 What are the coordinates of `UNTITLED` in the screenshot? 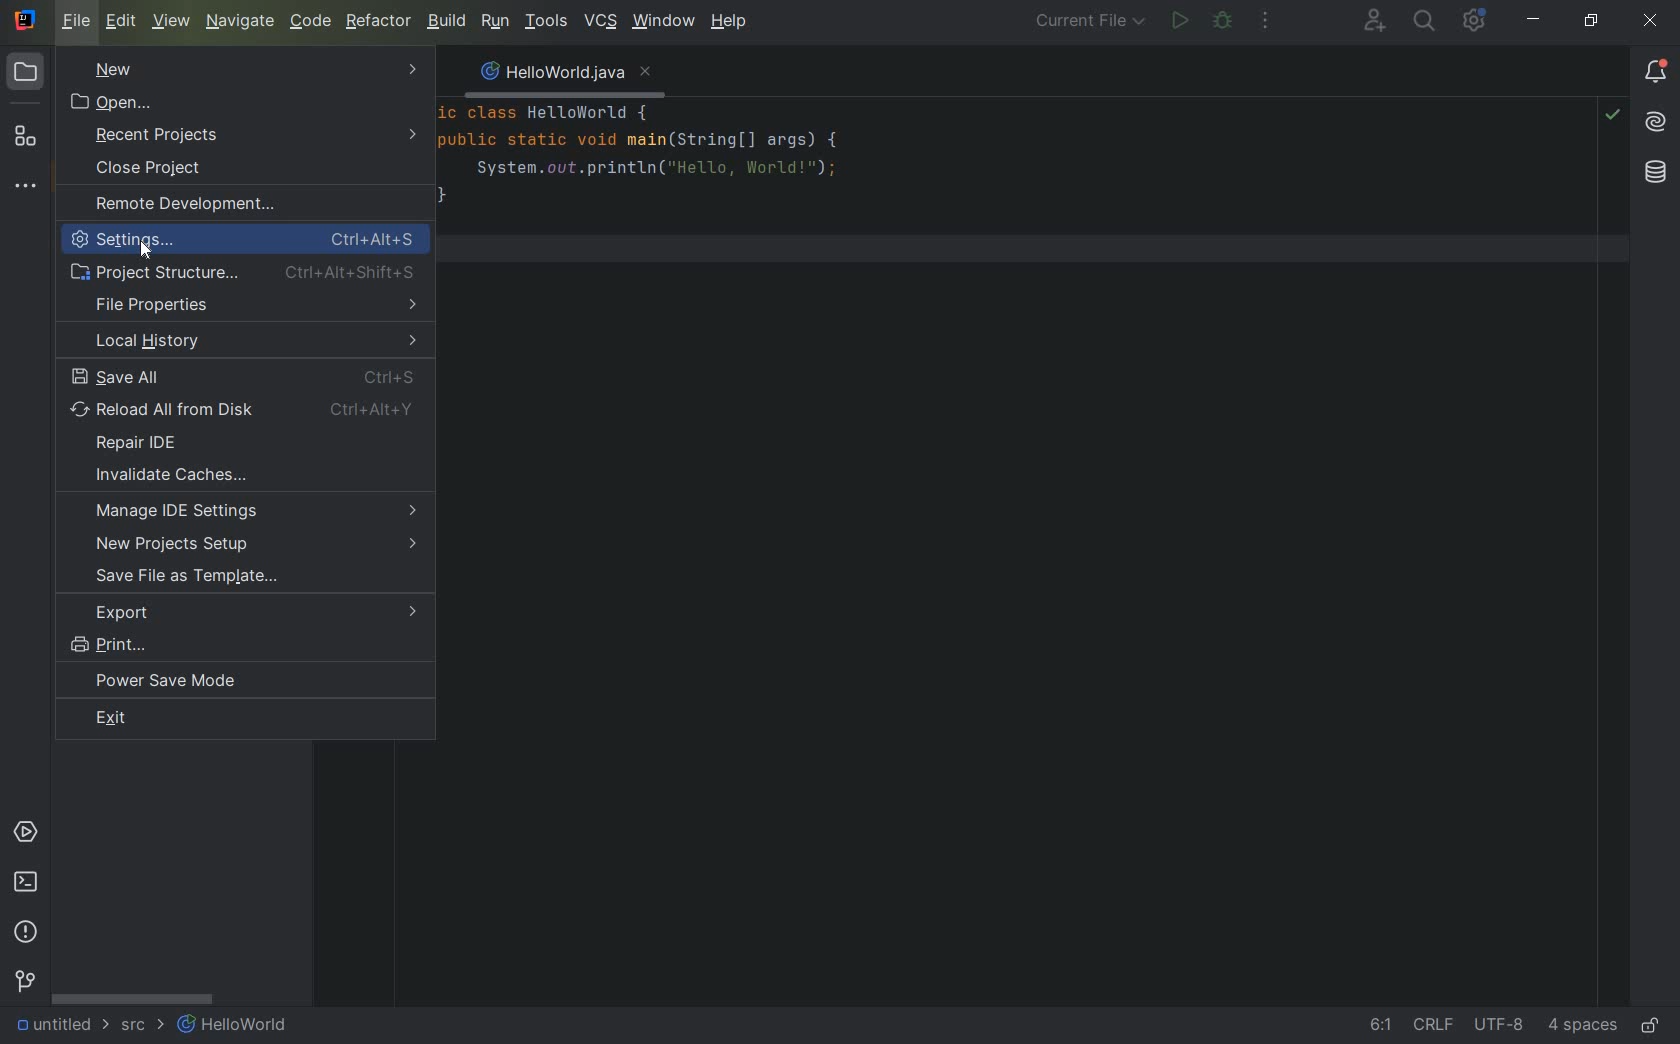 It's located at (60, 1026).